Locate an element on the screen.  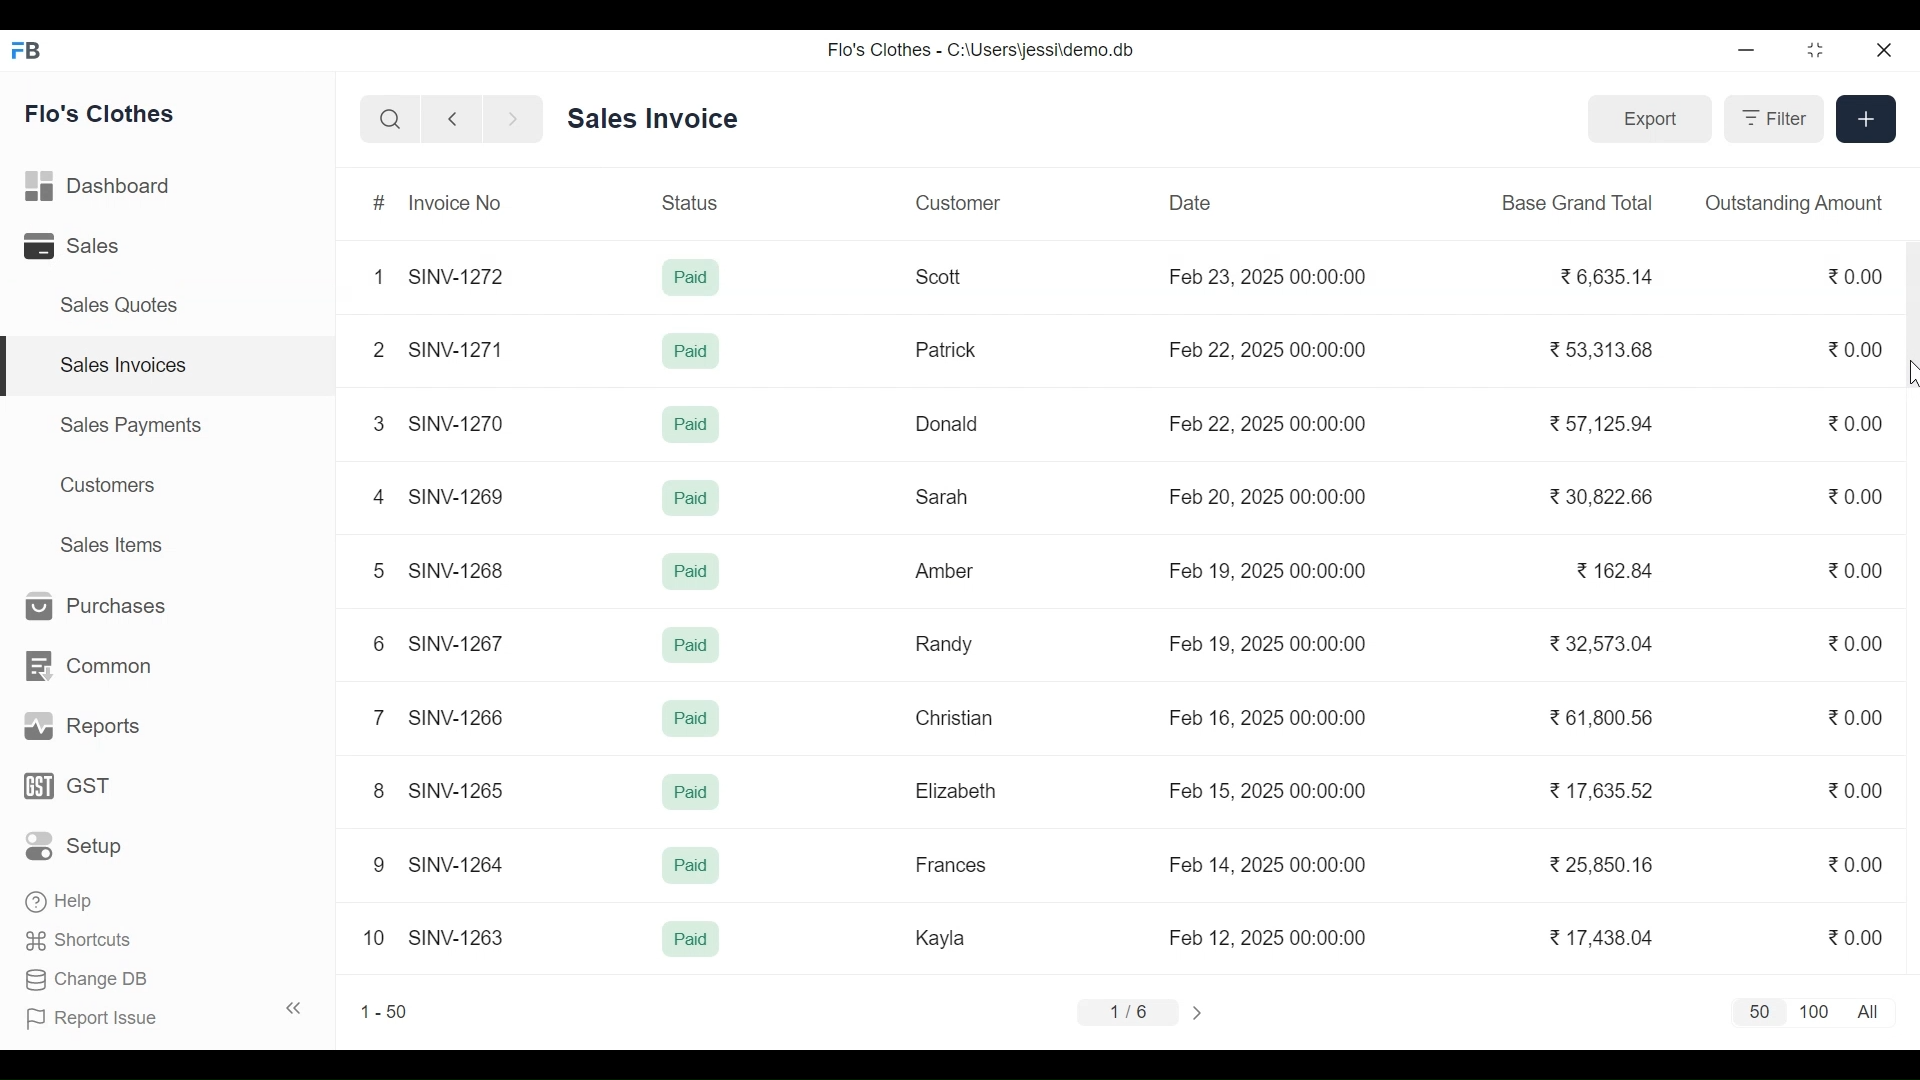
GST is located at coordinates (67, 787).